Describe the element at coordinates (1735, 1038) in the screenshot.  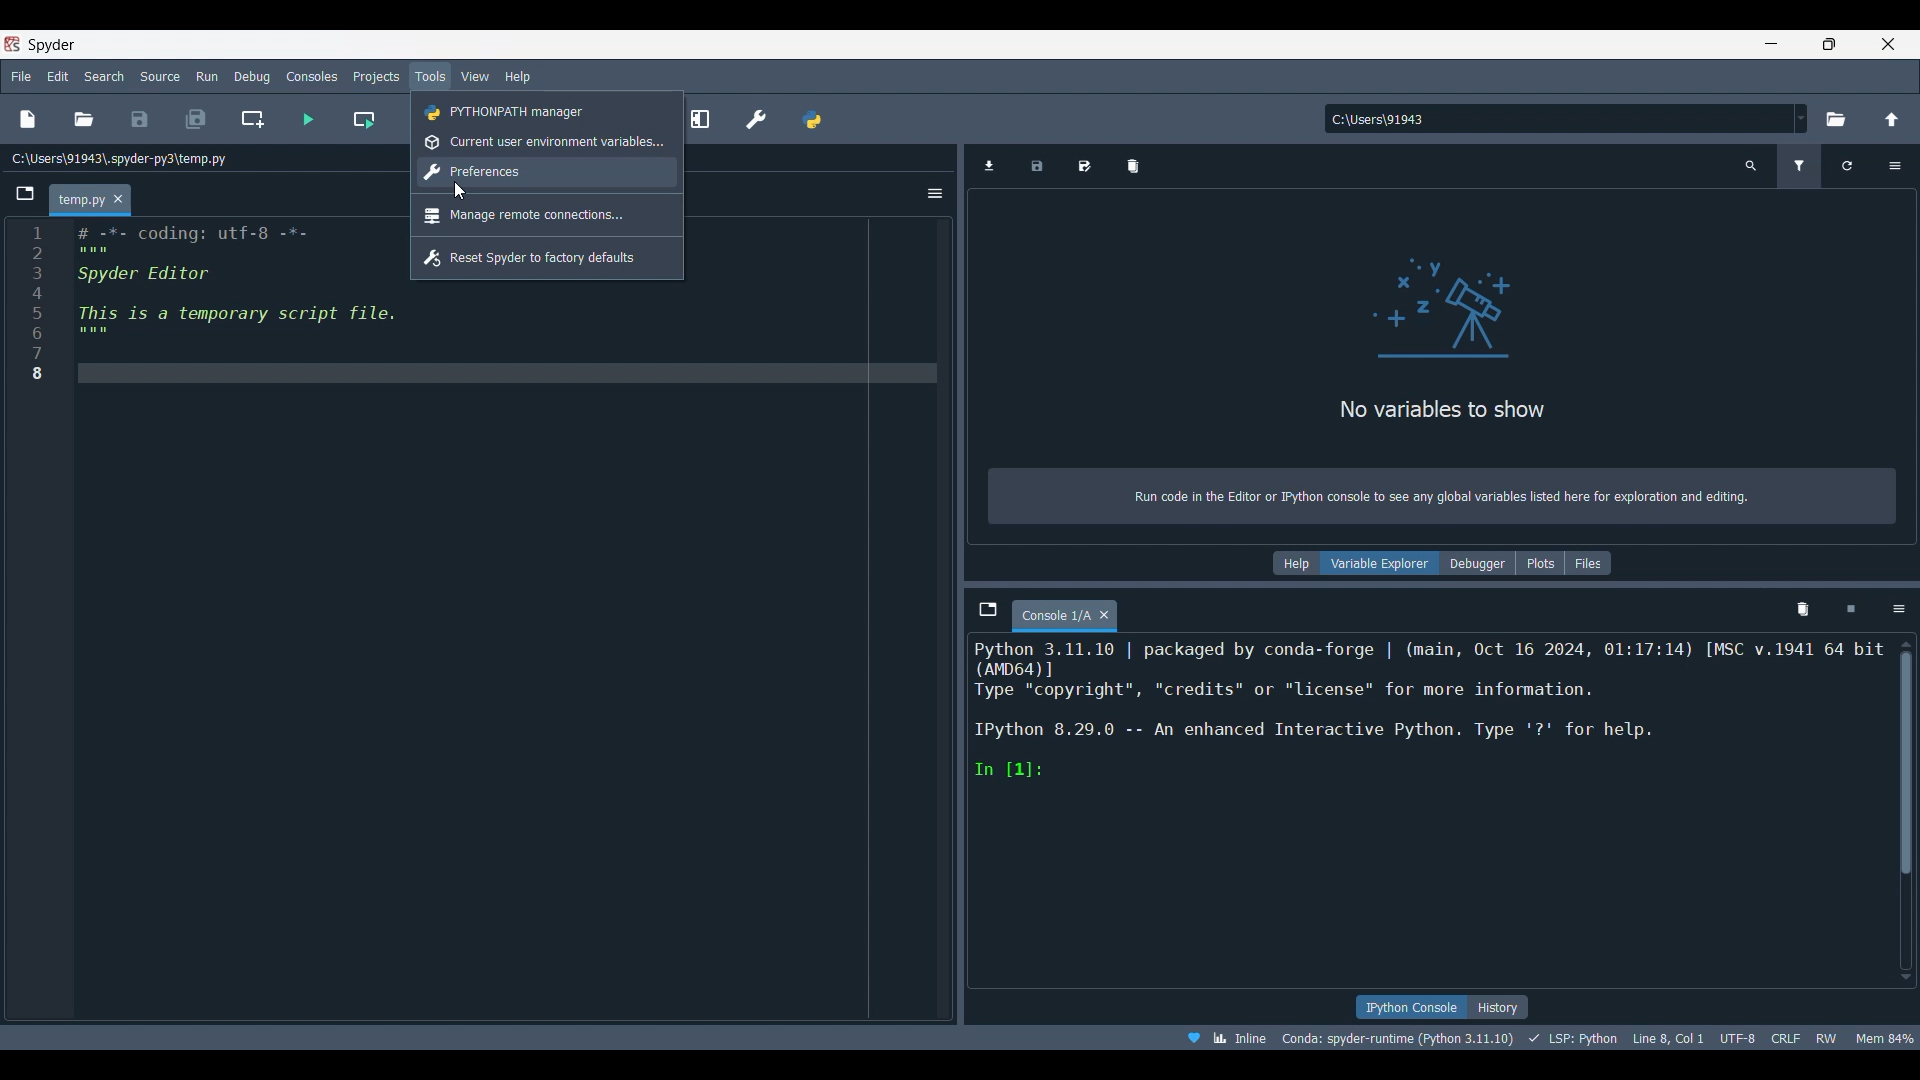
I see `UTF-8` at that location.